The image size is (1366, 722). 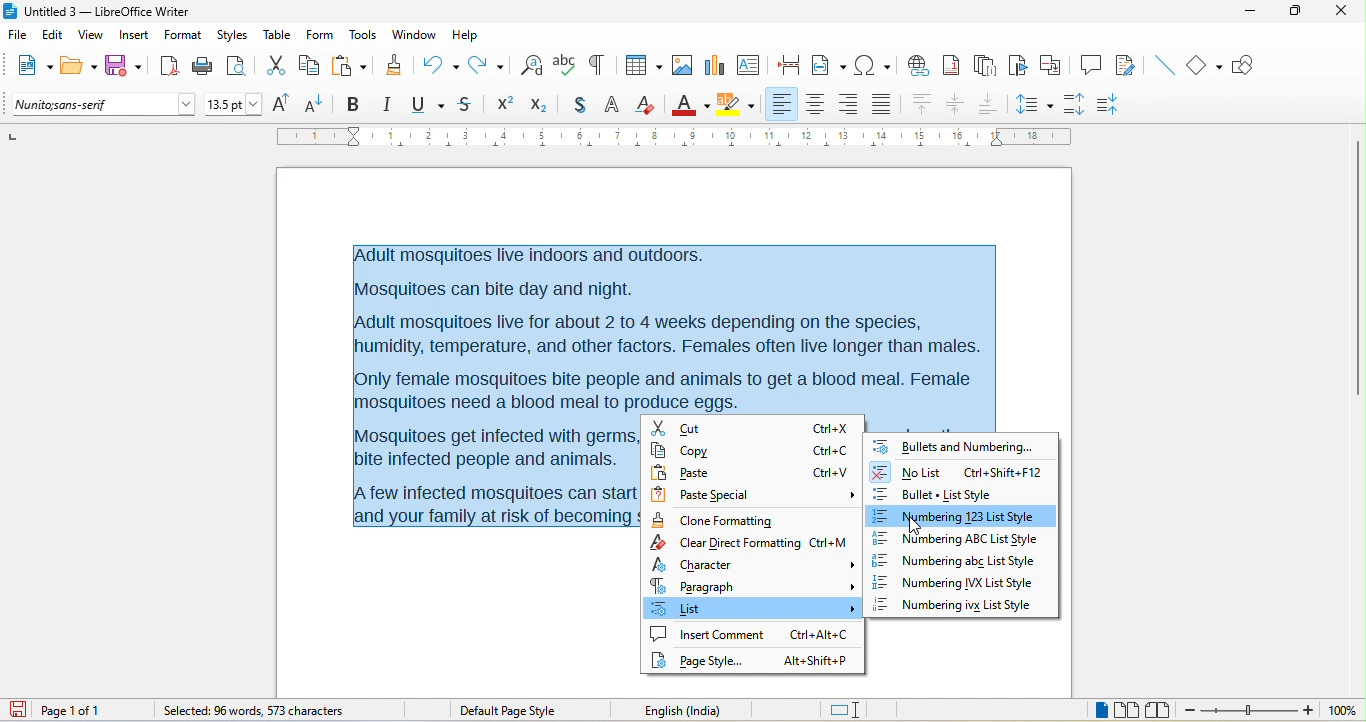 What do you see at coordinates (397, 67) in the screenshot?
I see `clone formatting` at bounding box center [397, 67].